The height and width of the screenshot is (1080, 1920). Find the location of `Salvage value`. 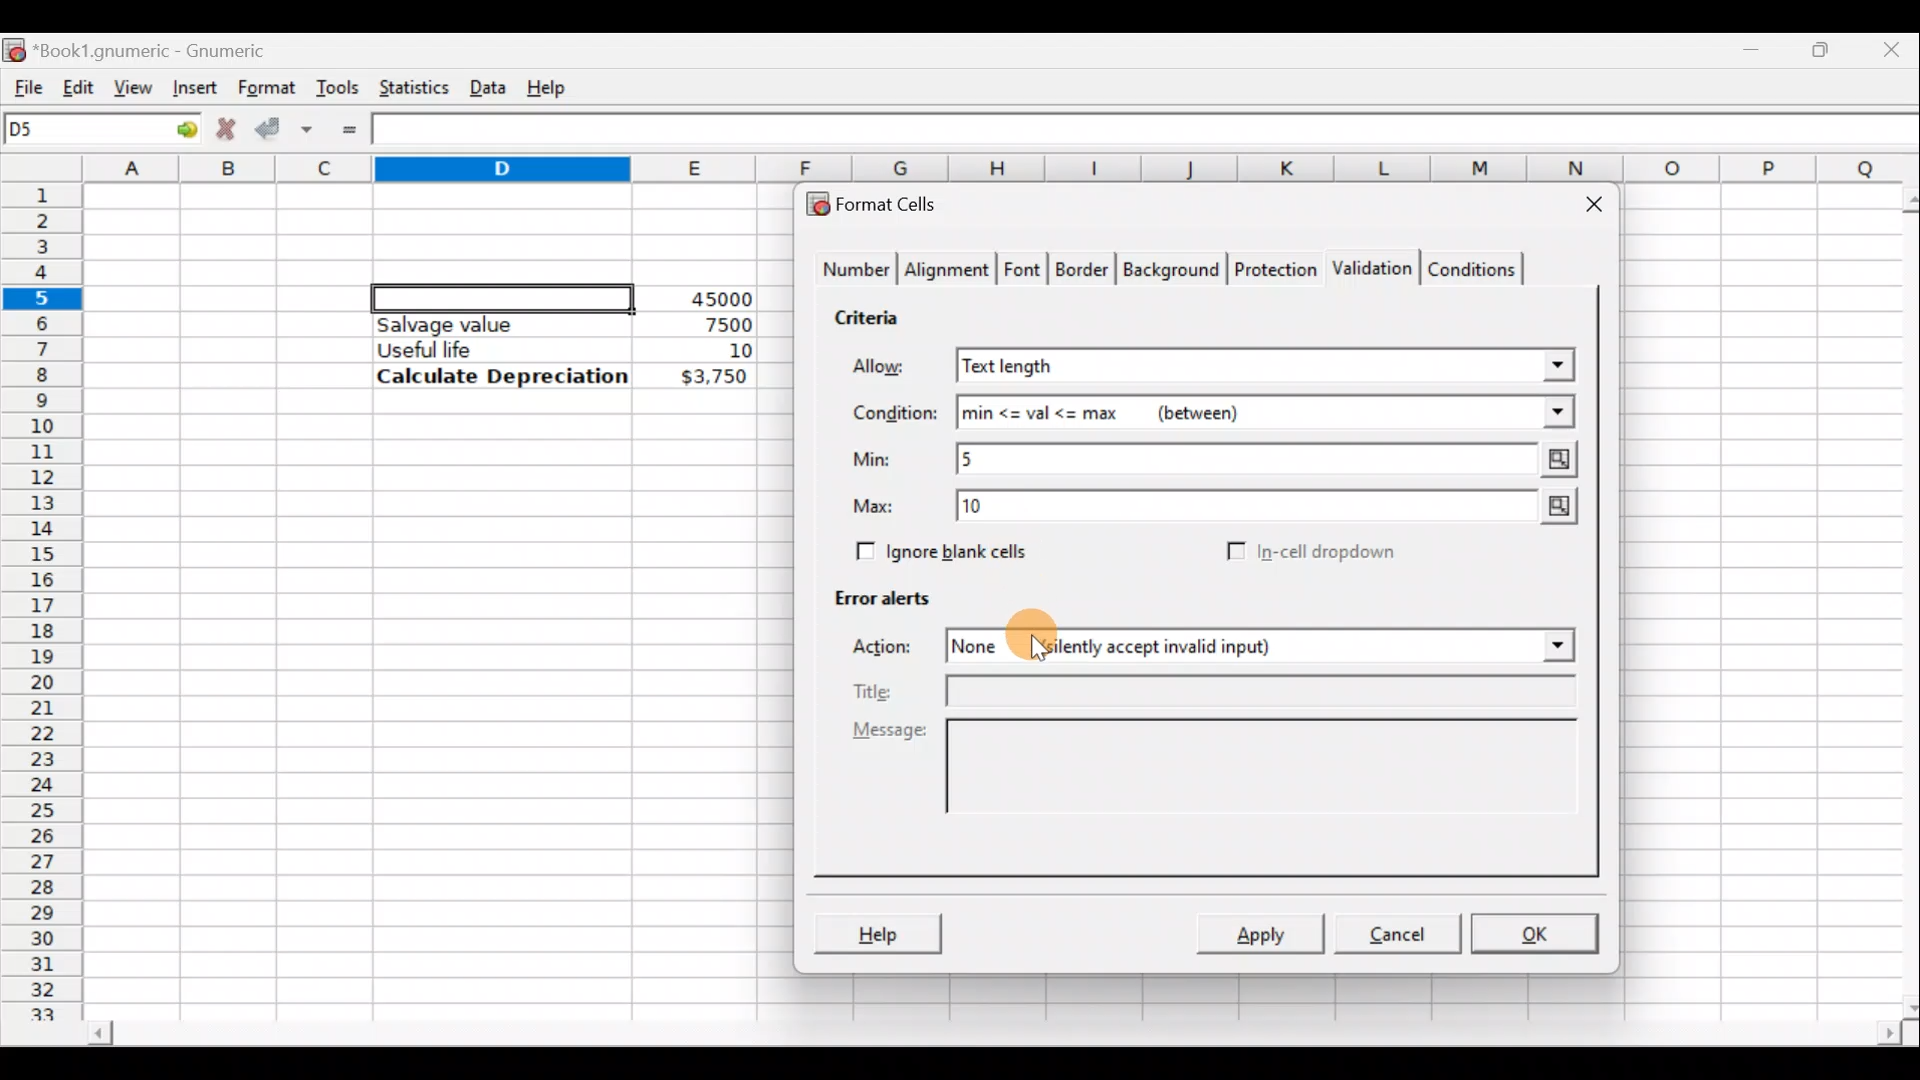

Salvage value is located at coordinates (484, 324).